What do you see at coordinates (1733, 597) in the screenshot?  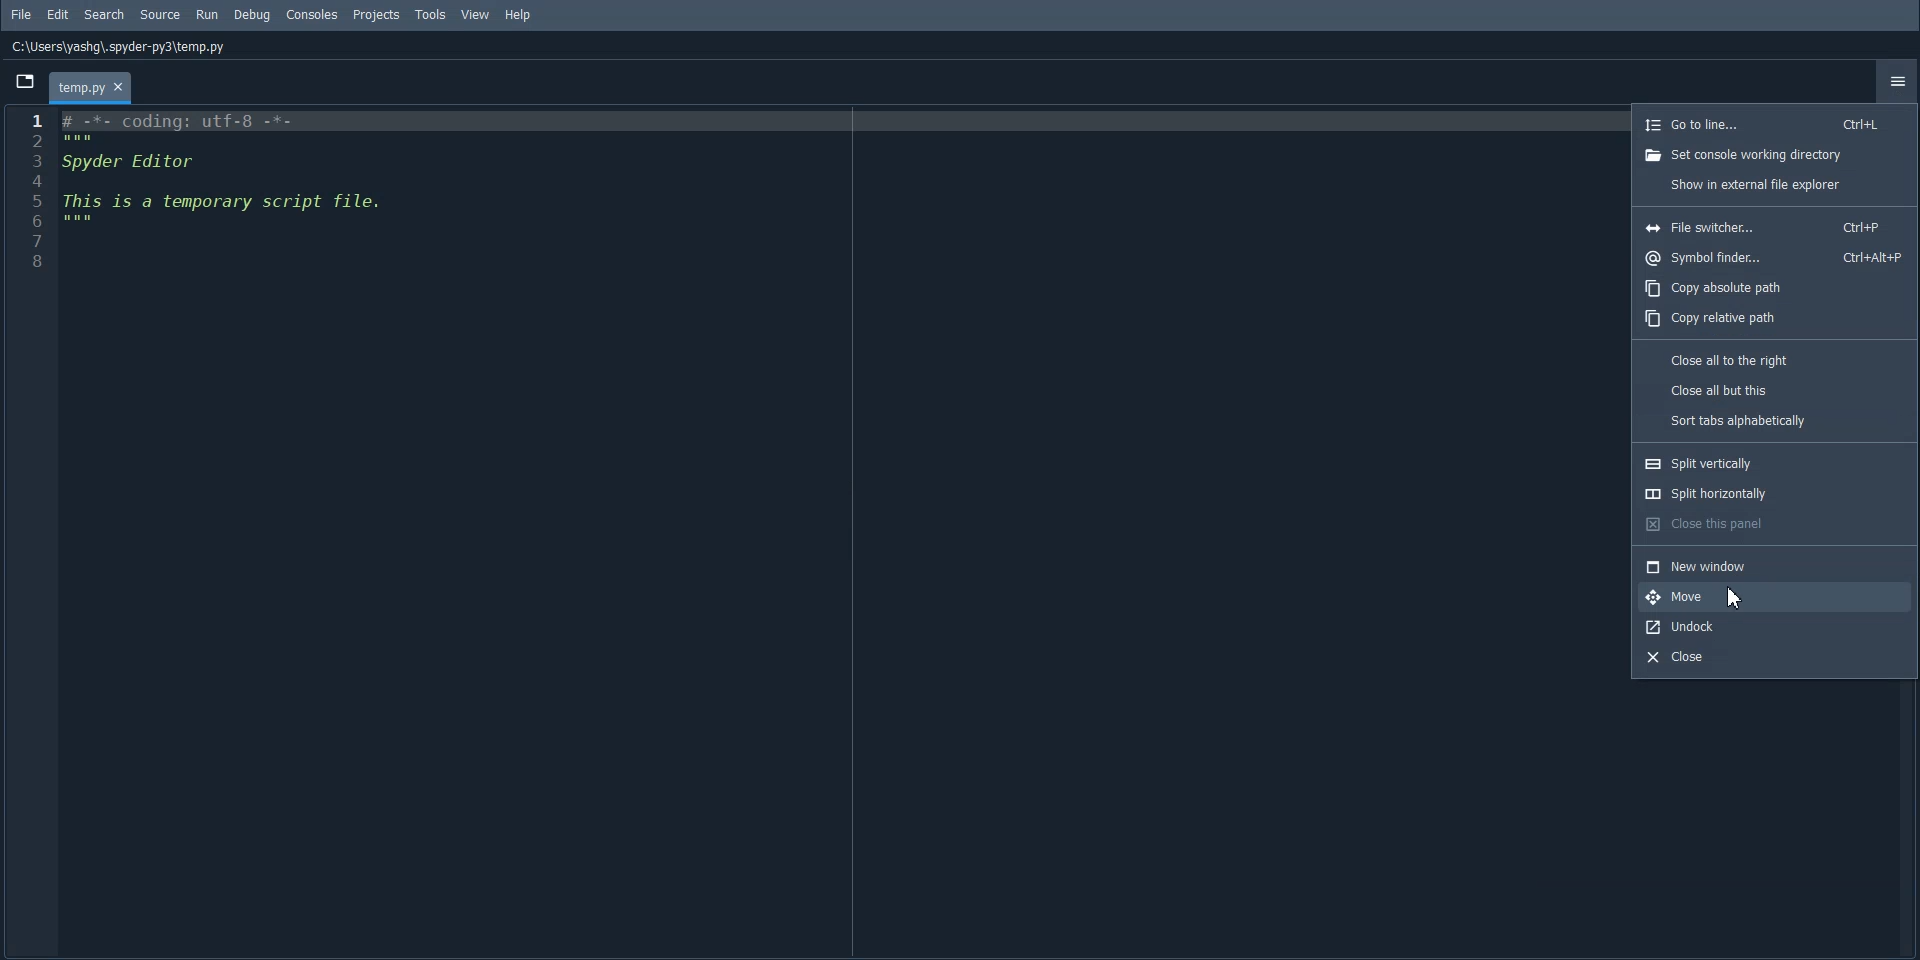 I see `Cursor` at bounding box center [1733, 597].